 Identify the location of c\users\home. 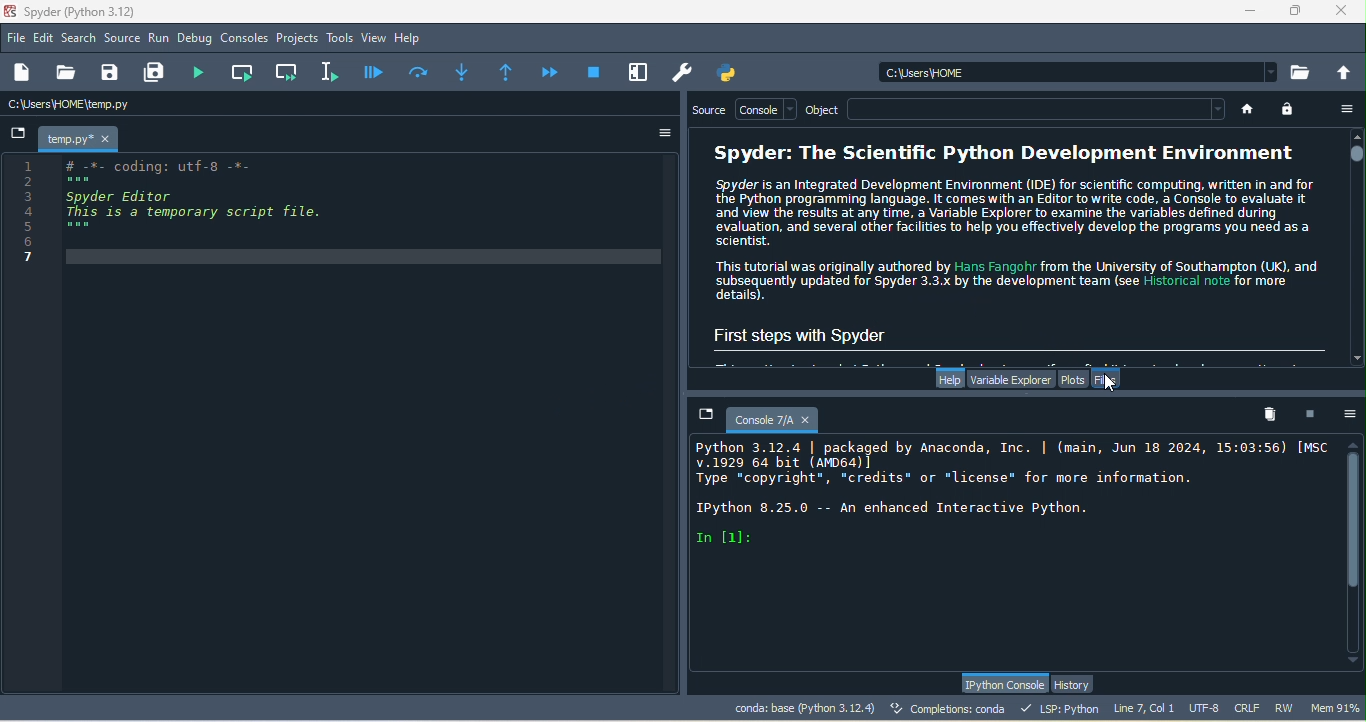
(1078, 71).